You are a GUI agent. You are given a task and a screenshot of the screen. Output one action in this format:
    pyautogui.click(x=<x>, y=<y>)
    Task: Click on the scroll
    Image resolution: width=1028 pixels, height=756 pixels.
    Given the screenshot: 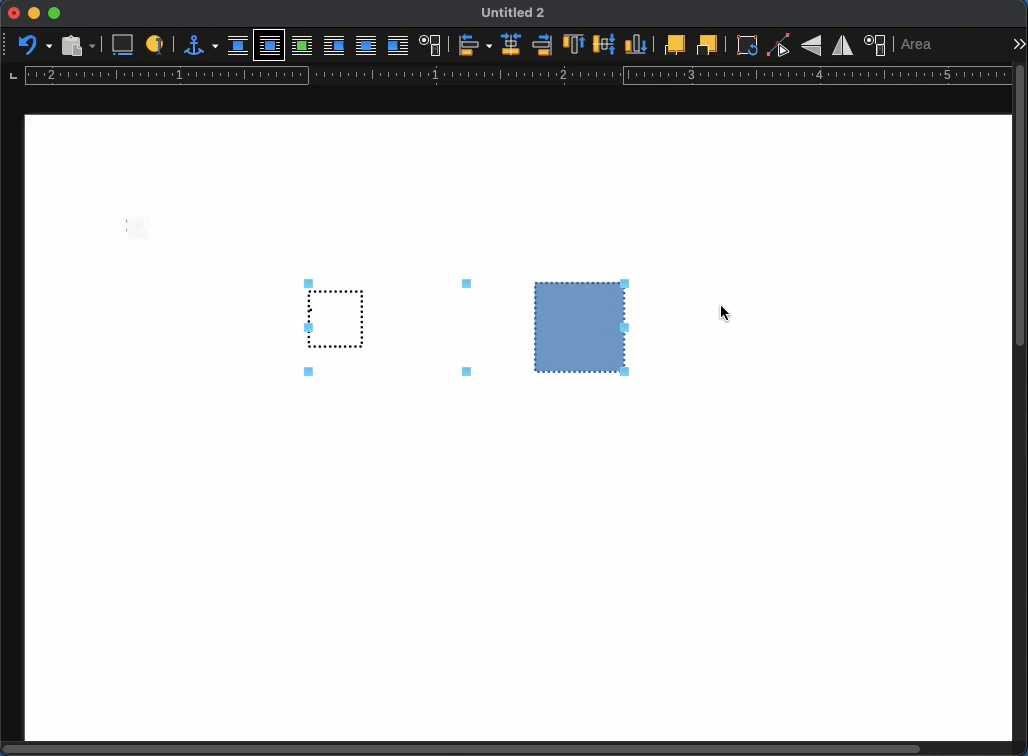 What is the action you would take?
    pyautogui.click(x=1023, y=404)
    